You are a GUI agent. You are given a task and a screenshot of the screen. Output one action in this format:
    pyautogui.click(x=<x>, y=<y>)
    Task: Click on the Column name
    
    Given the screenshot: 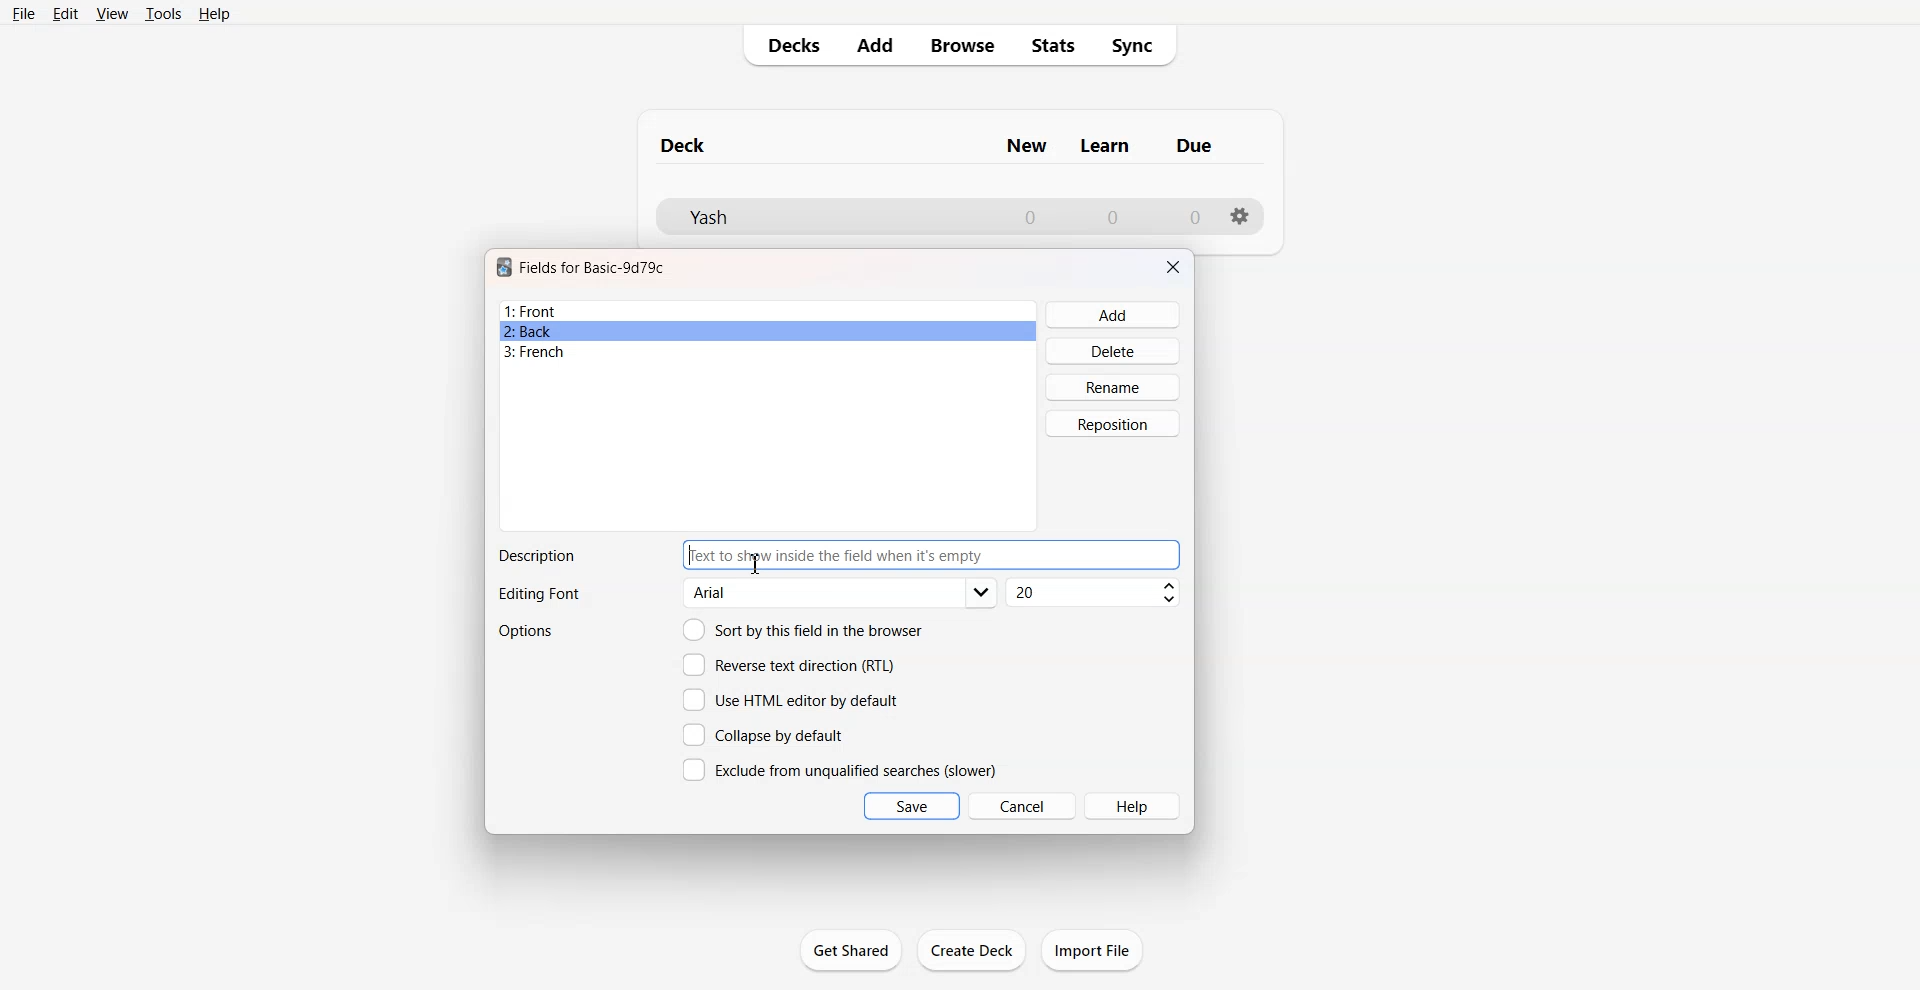 What is the action you would take?
    pyautogui.click(x=1105, y=146)
    